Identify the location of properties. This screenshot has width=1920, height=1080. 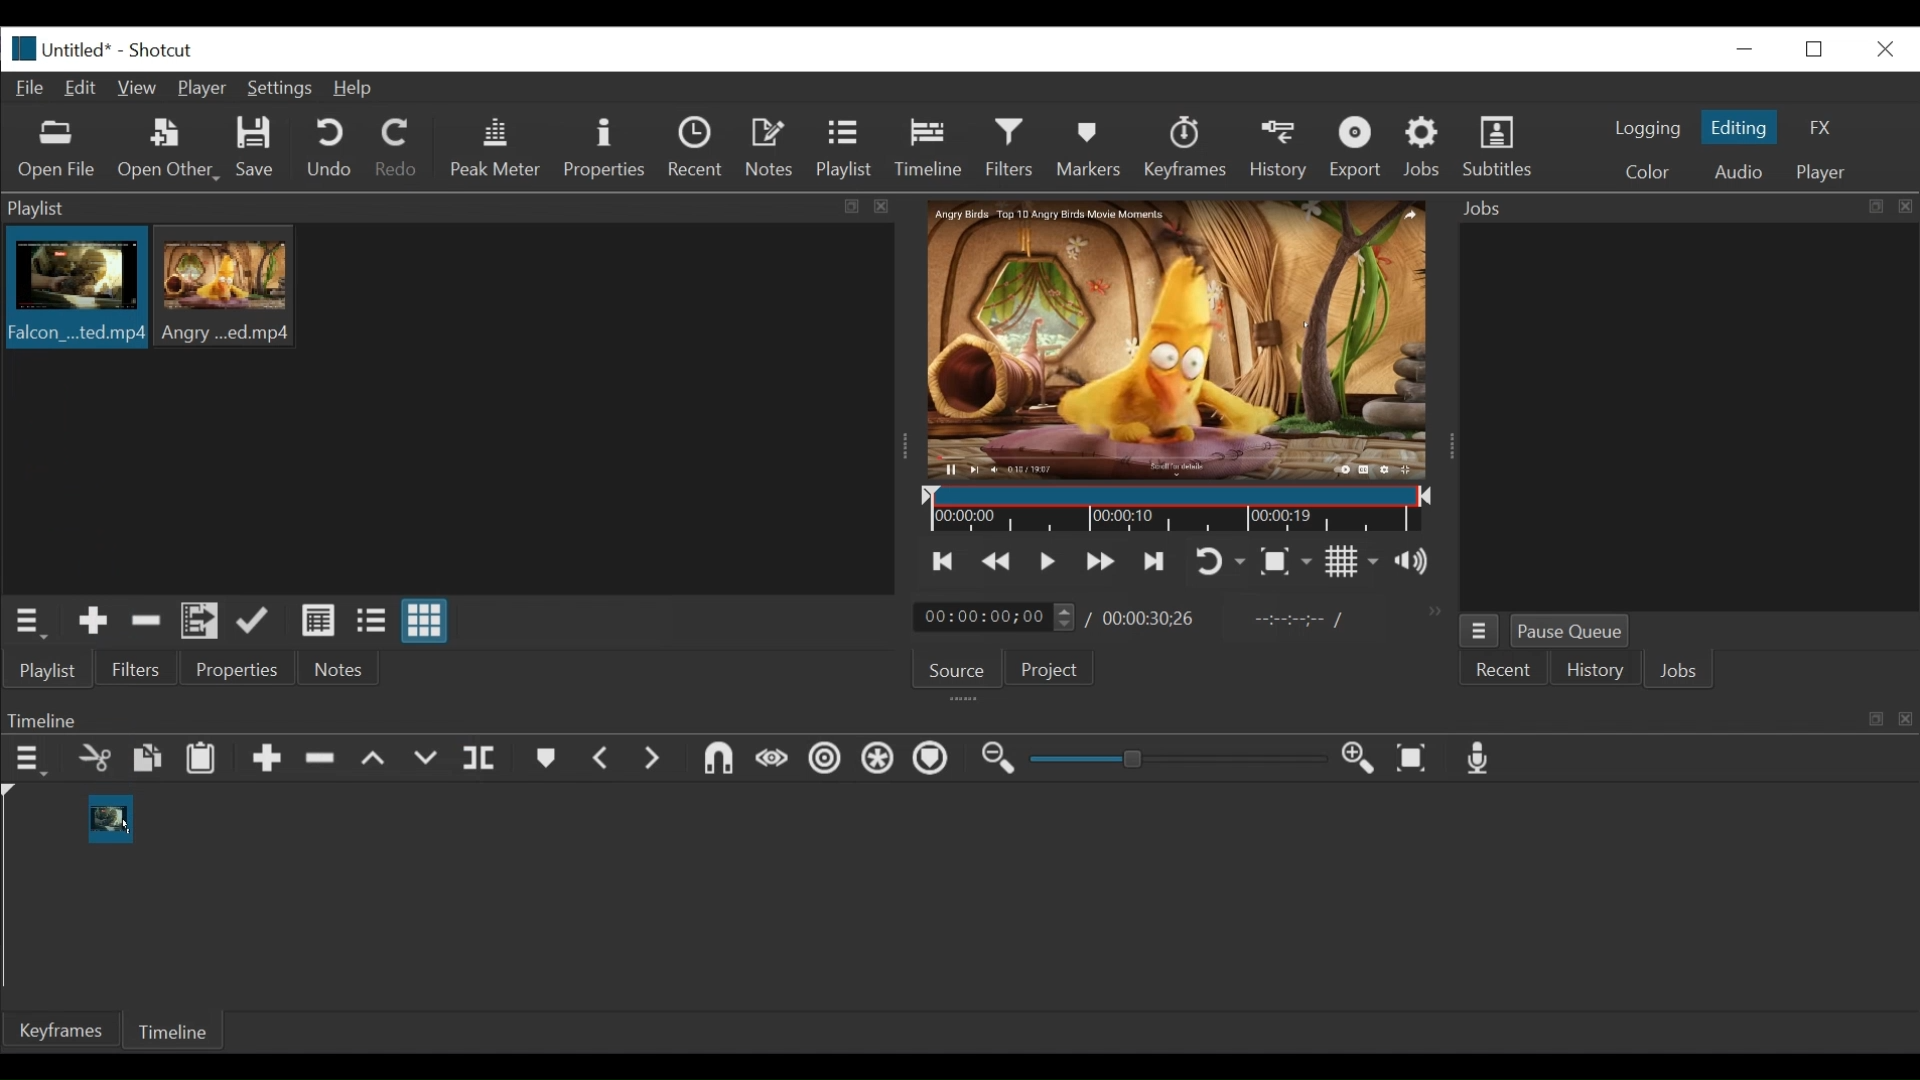
(239, 670).